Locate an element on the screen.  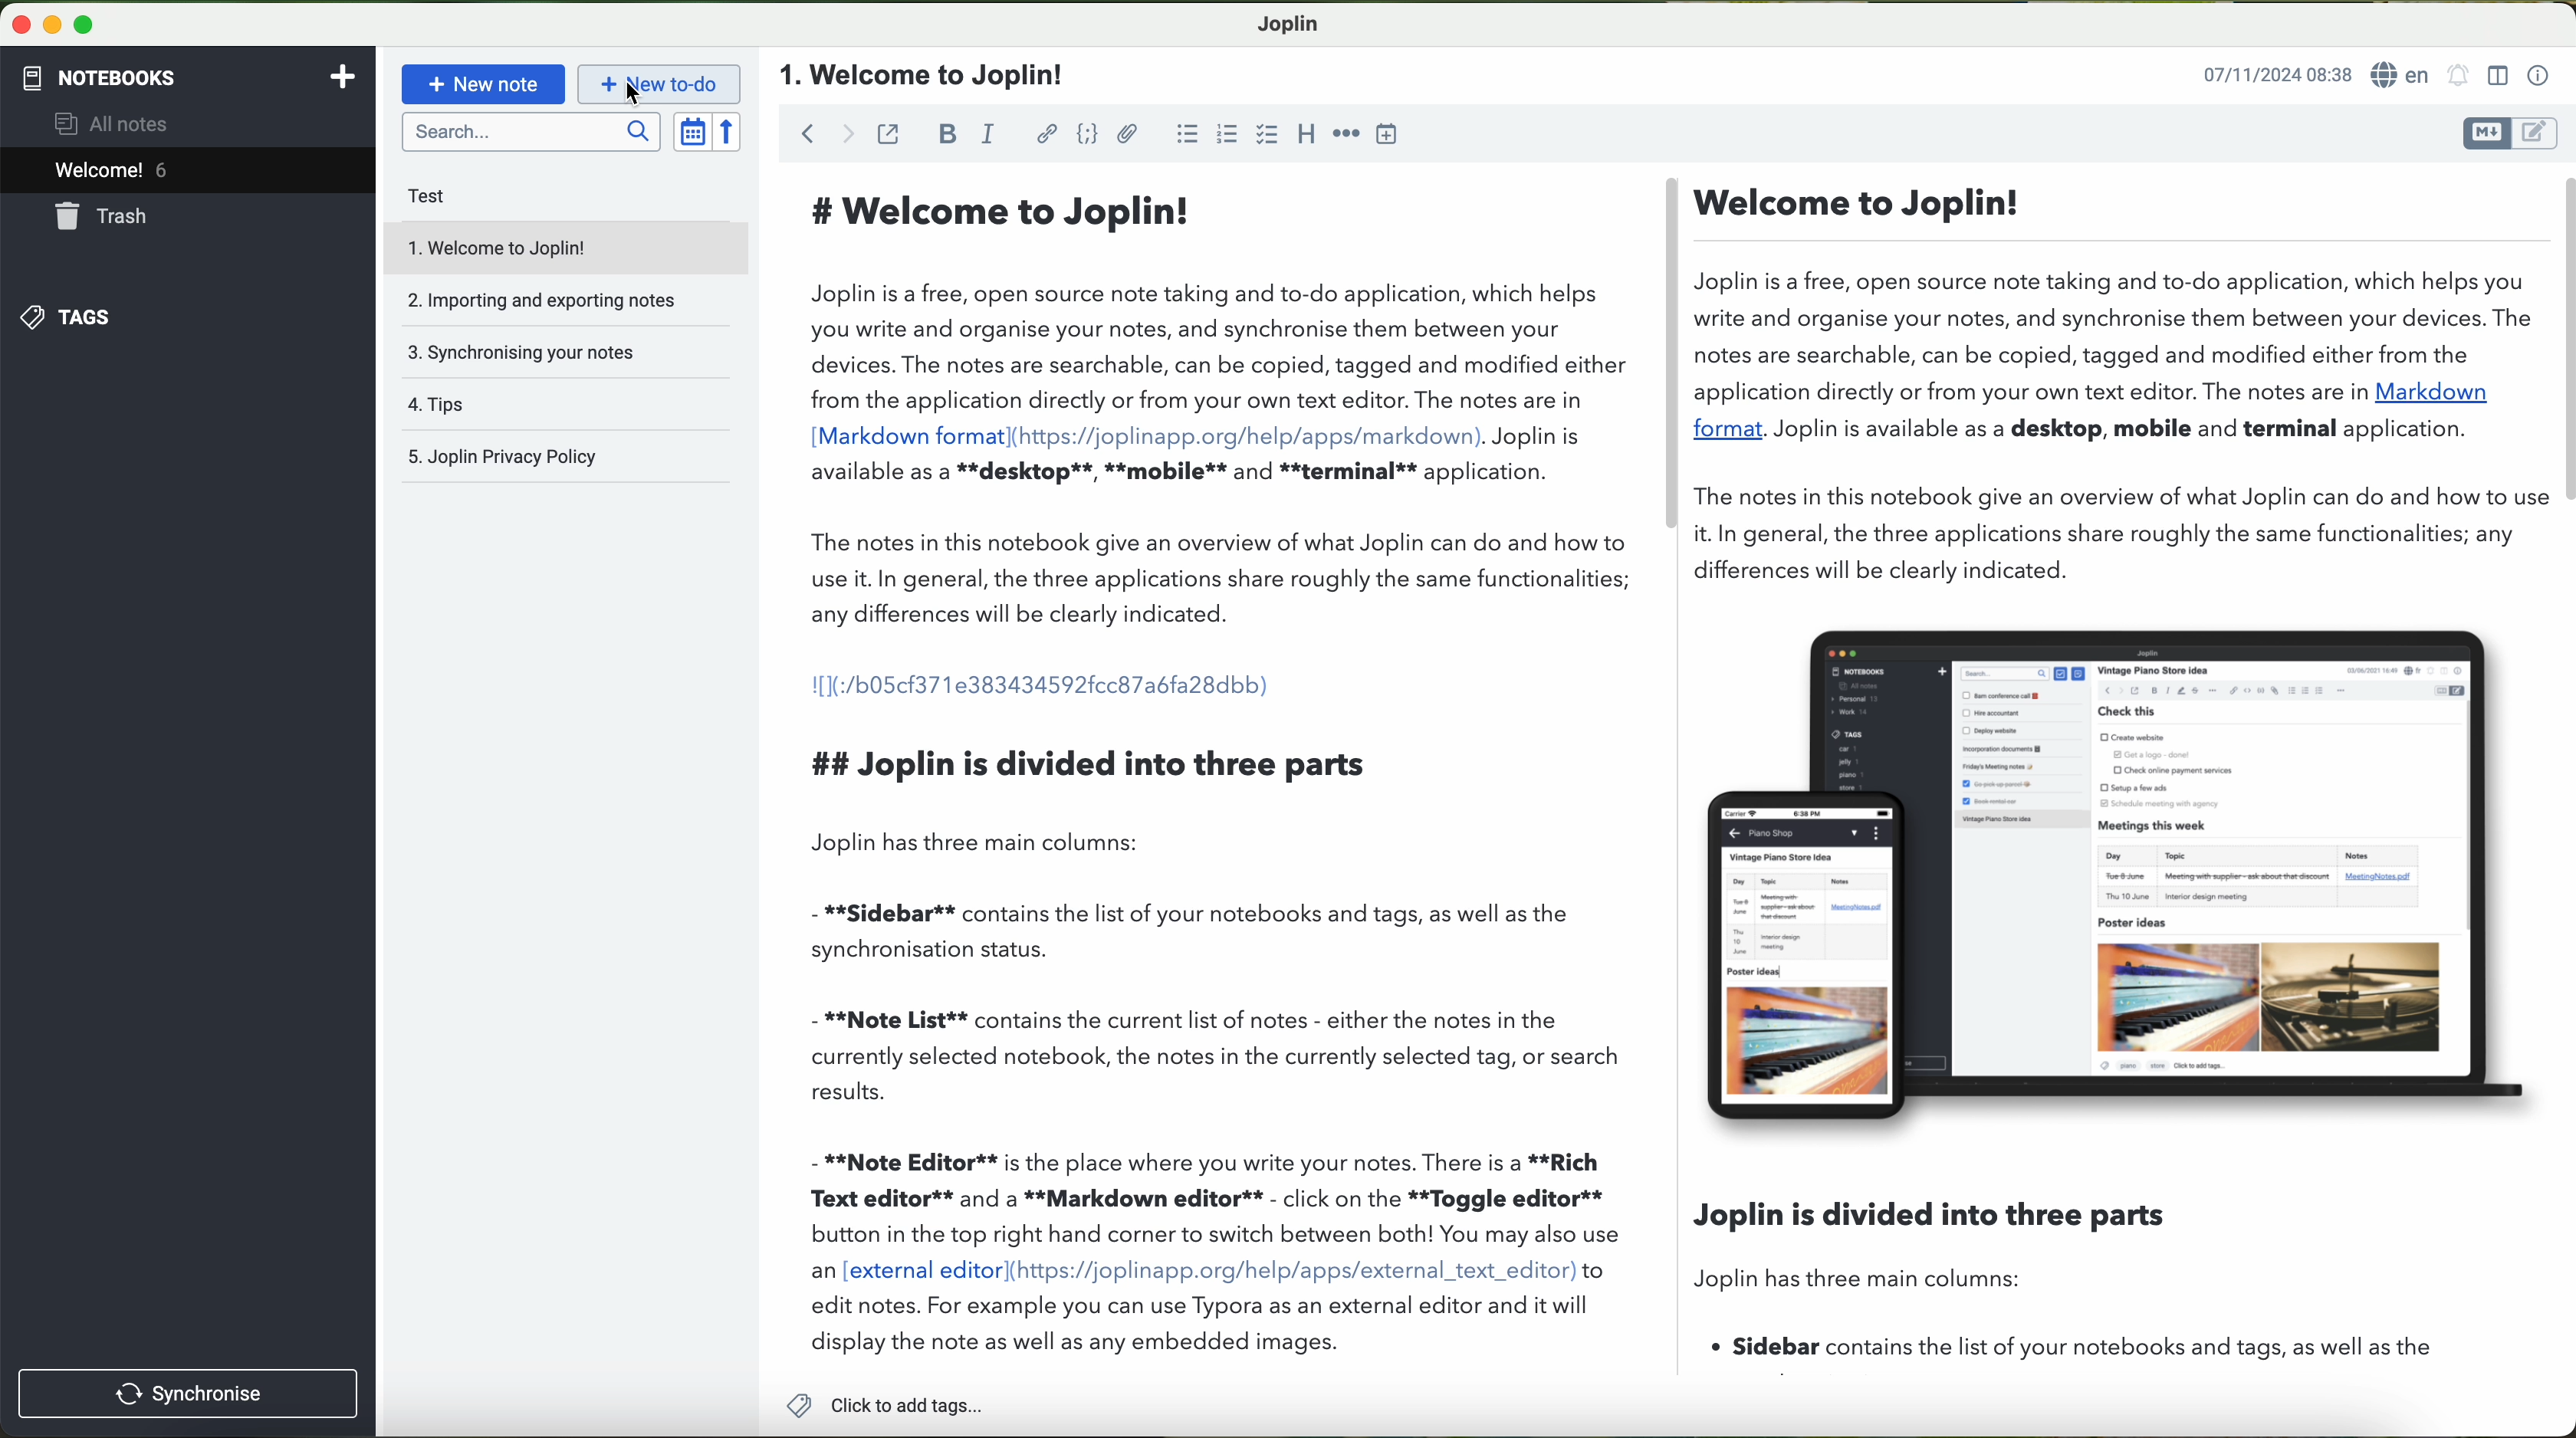
trash is located at coordinates (109, 218).